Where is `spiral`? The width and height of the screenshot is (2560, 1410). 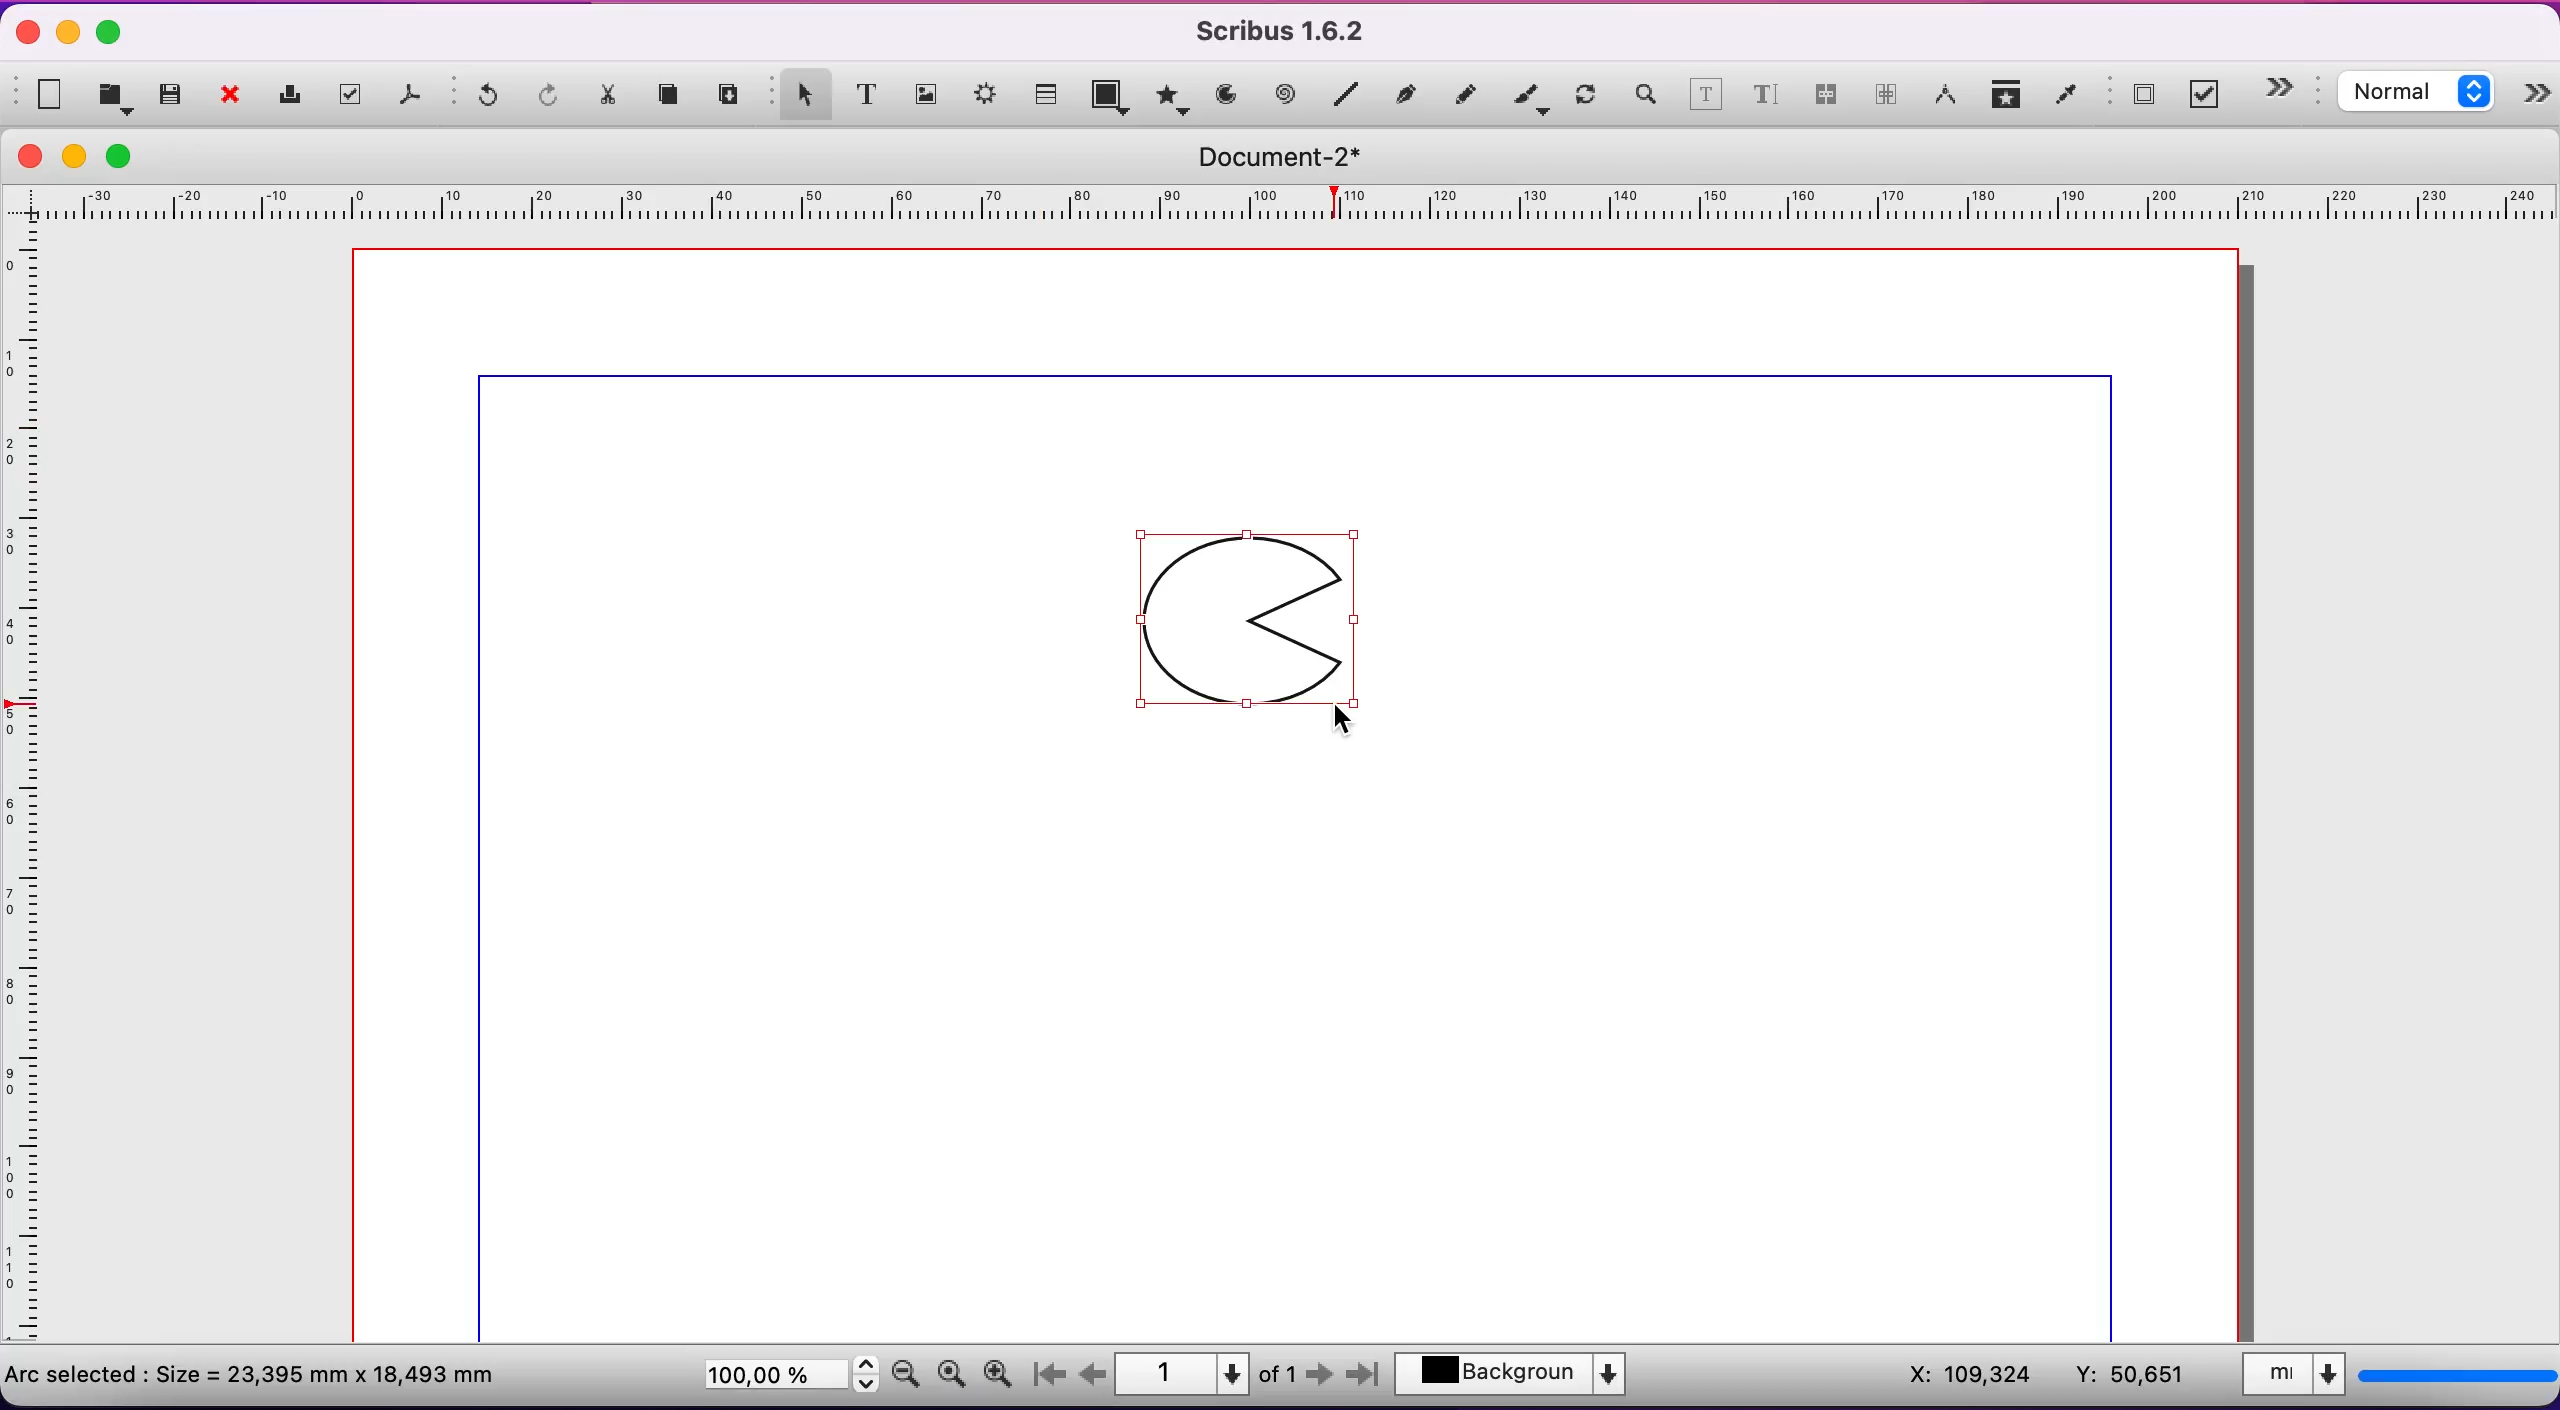
spiral is located at coordinates (1288, 96).